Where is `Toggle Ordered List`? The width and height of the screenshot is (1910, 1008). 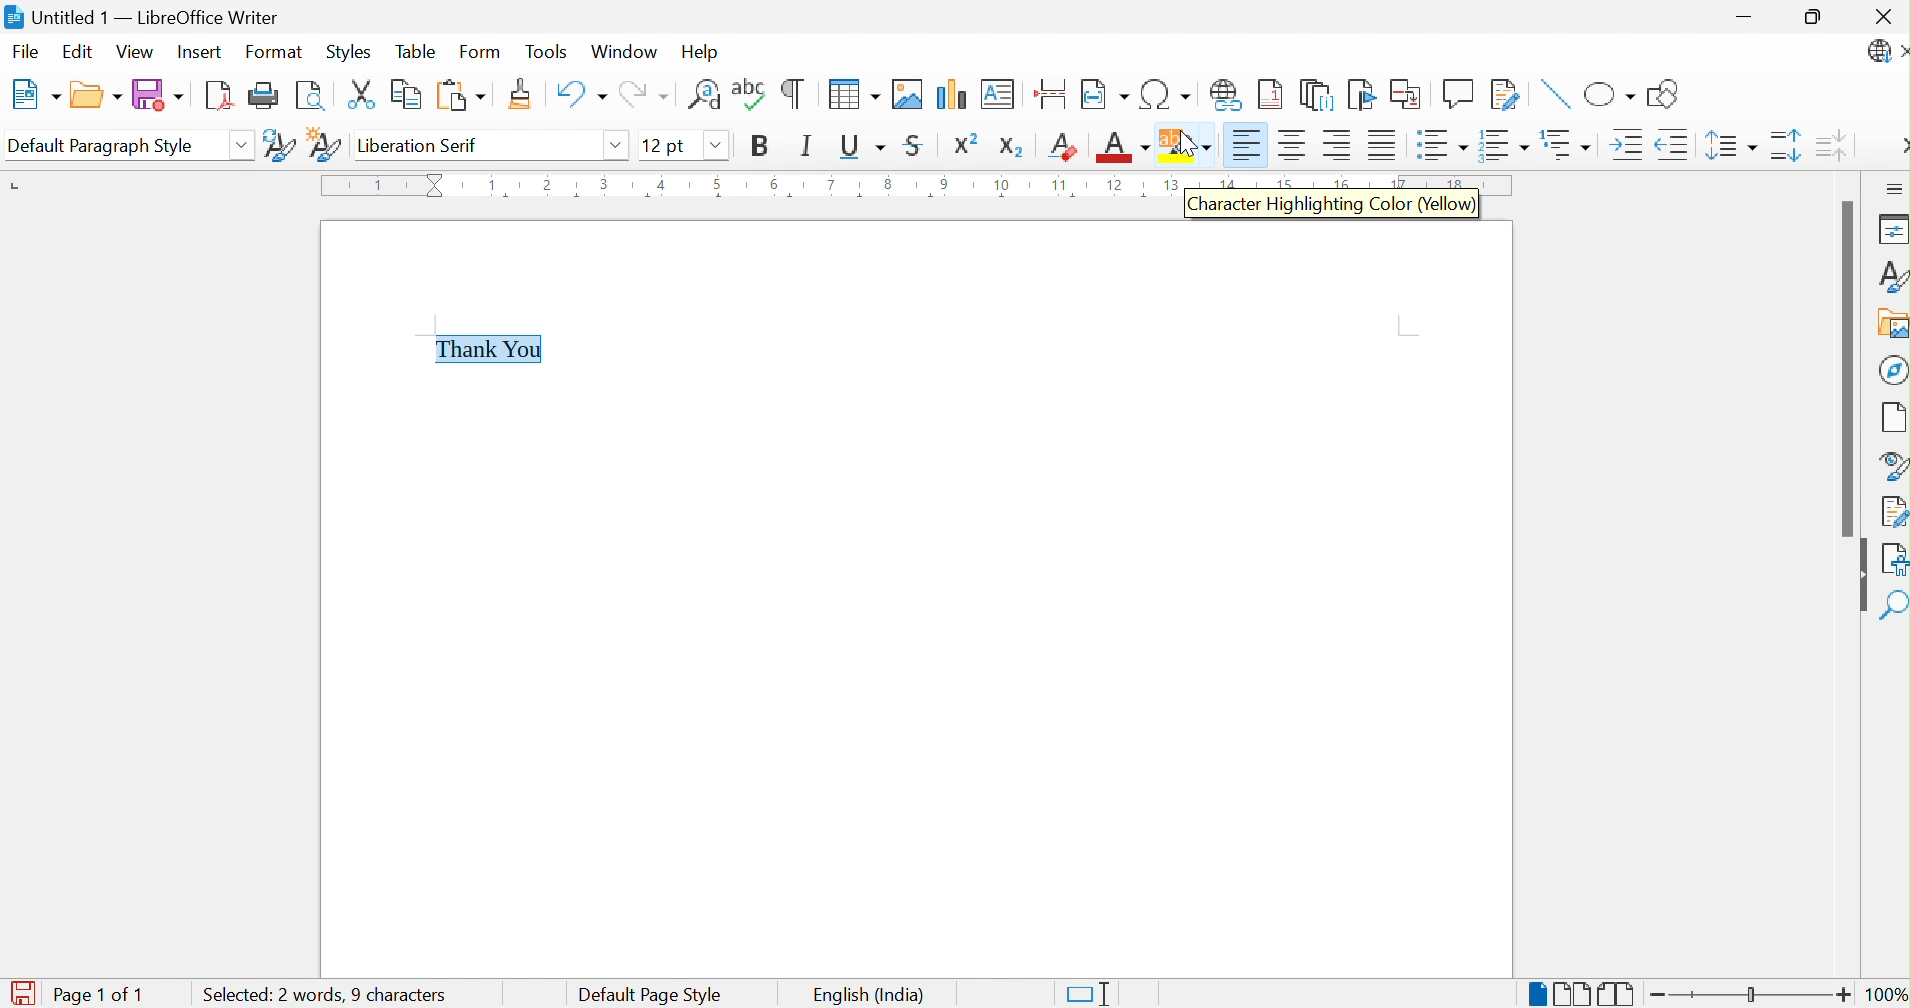
Toggle Ordered List is located at coordinates (1502, 144).